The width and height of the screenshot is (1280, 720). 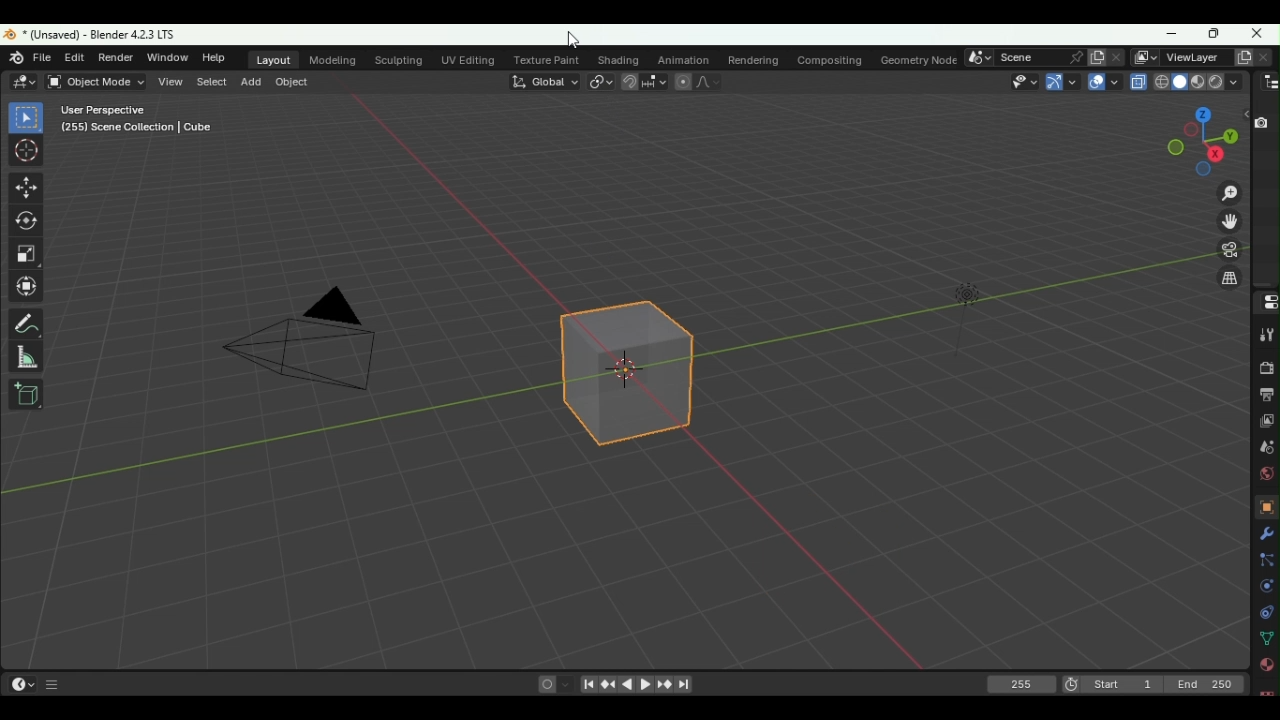 I want to click on Toggle camera view, so click(x=1226, y=253).